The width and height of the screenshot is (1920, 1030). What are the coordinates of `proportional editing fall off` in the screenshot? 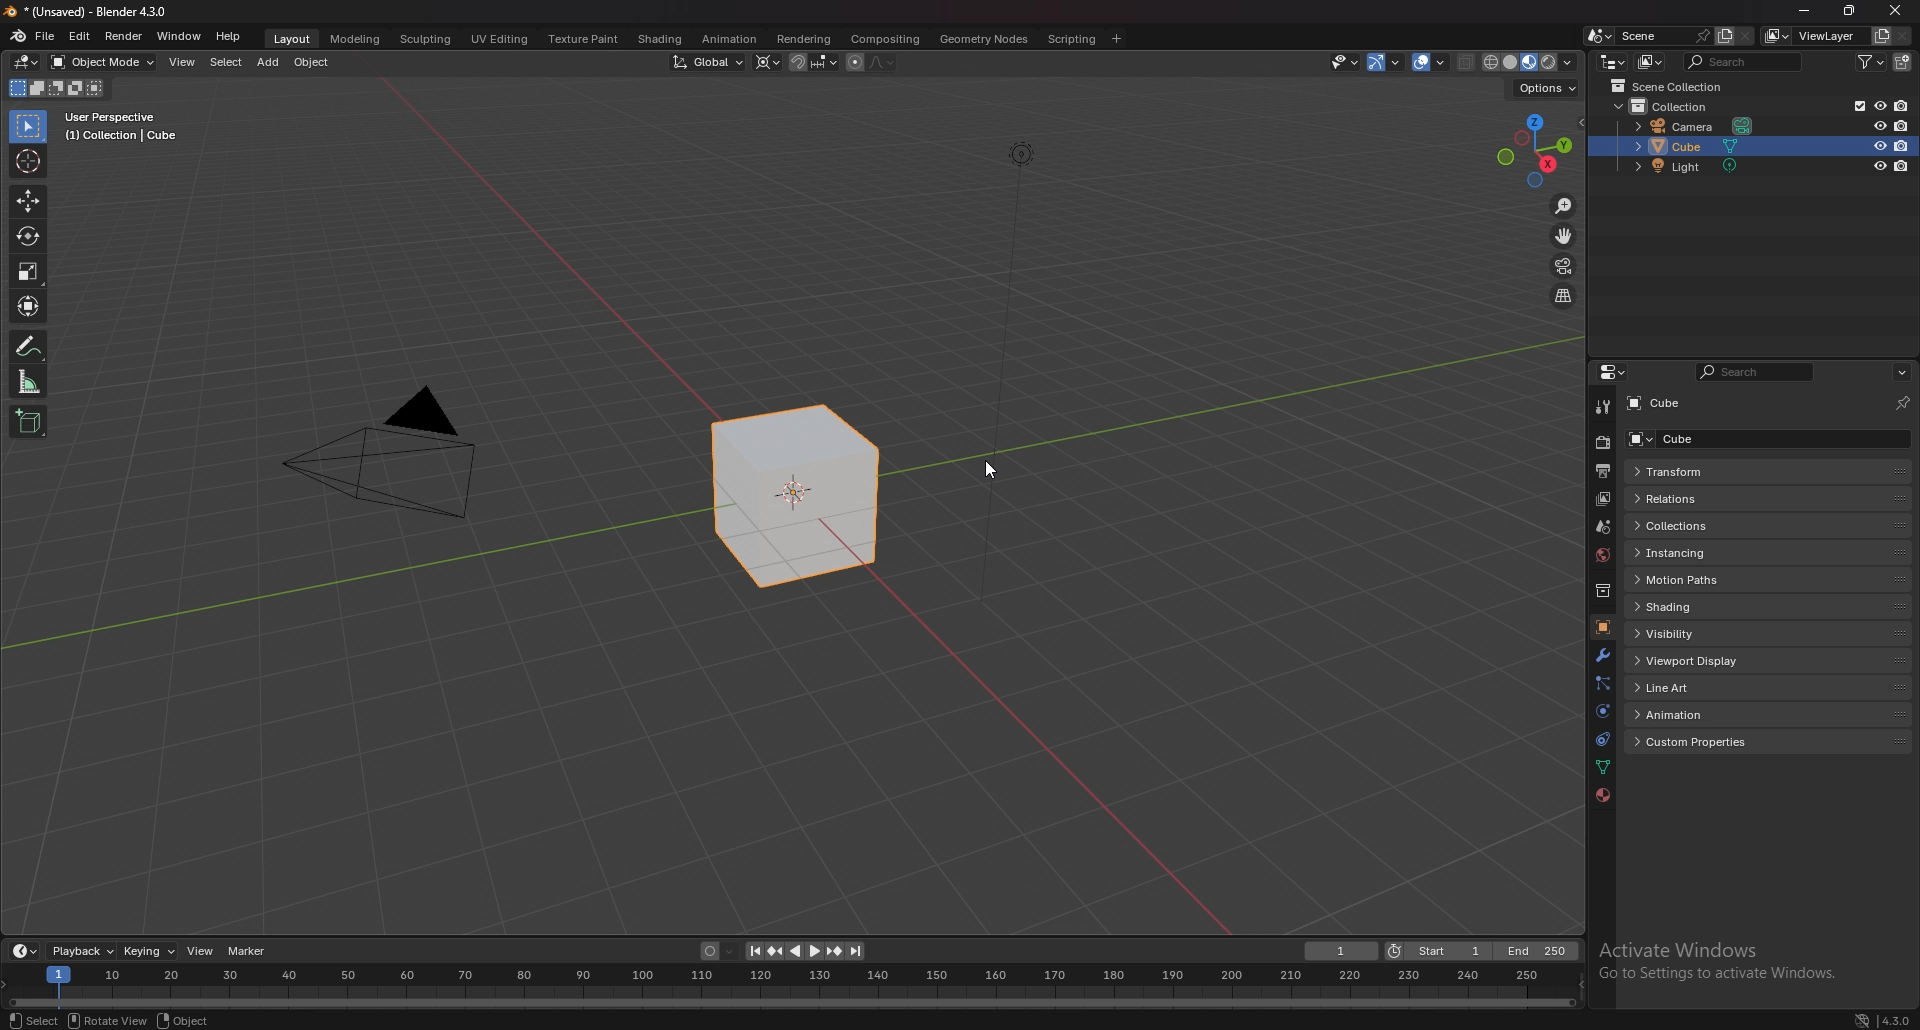 It's located at (880, 63).